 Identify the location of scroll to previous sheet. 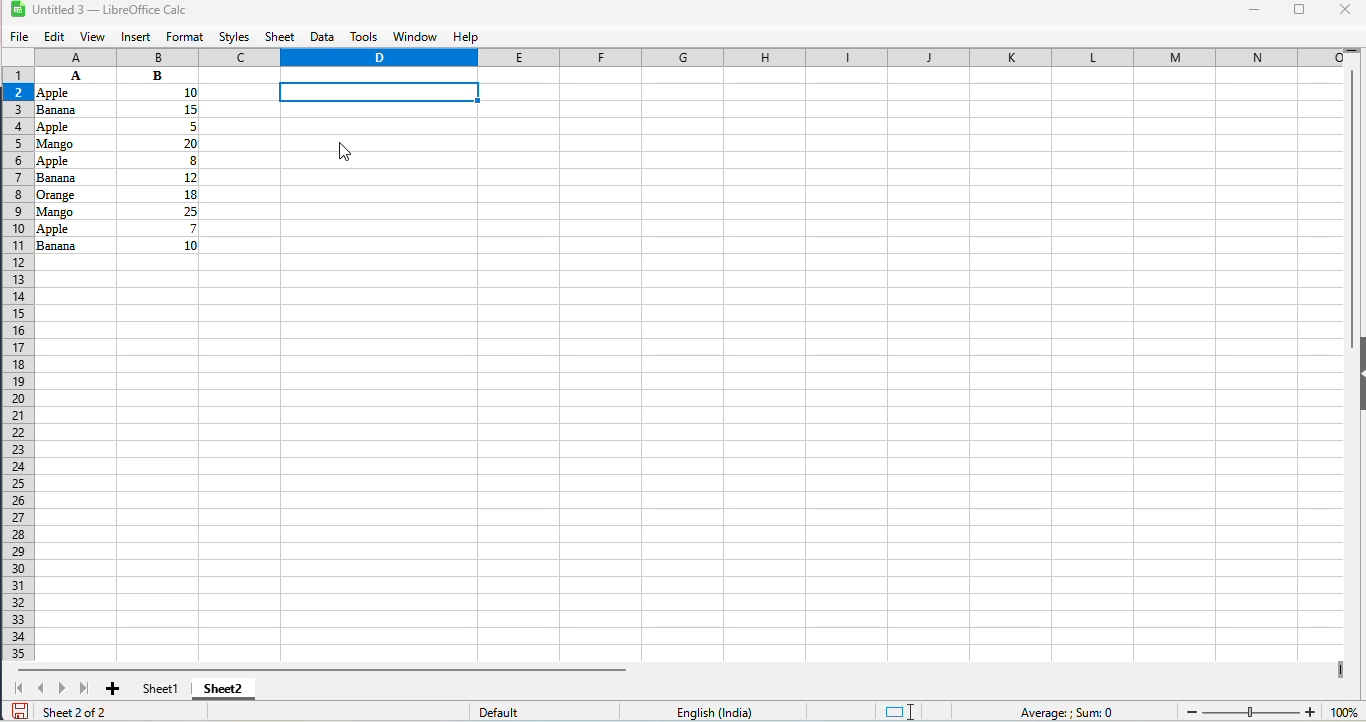
(41, 689).